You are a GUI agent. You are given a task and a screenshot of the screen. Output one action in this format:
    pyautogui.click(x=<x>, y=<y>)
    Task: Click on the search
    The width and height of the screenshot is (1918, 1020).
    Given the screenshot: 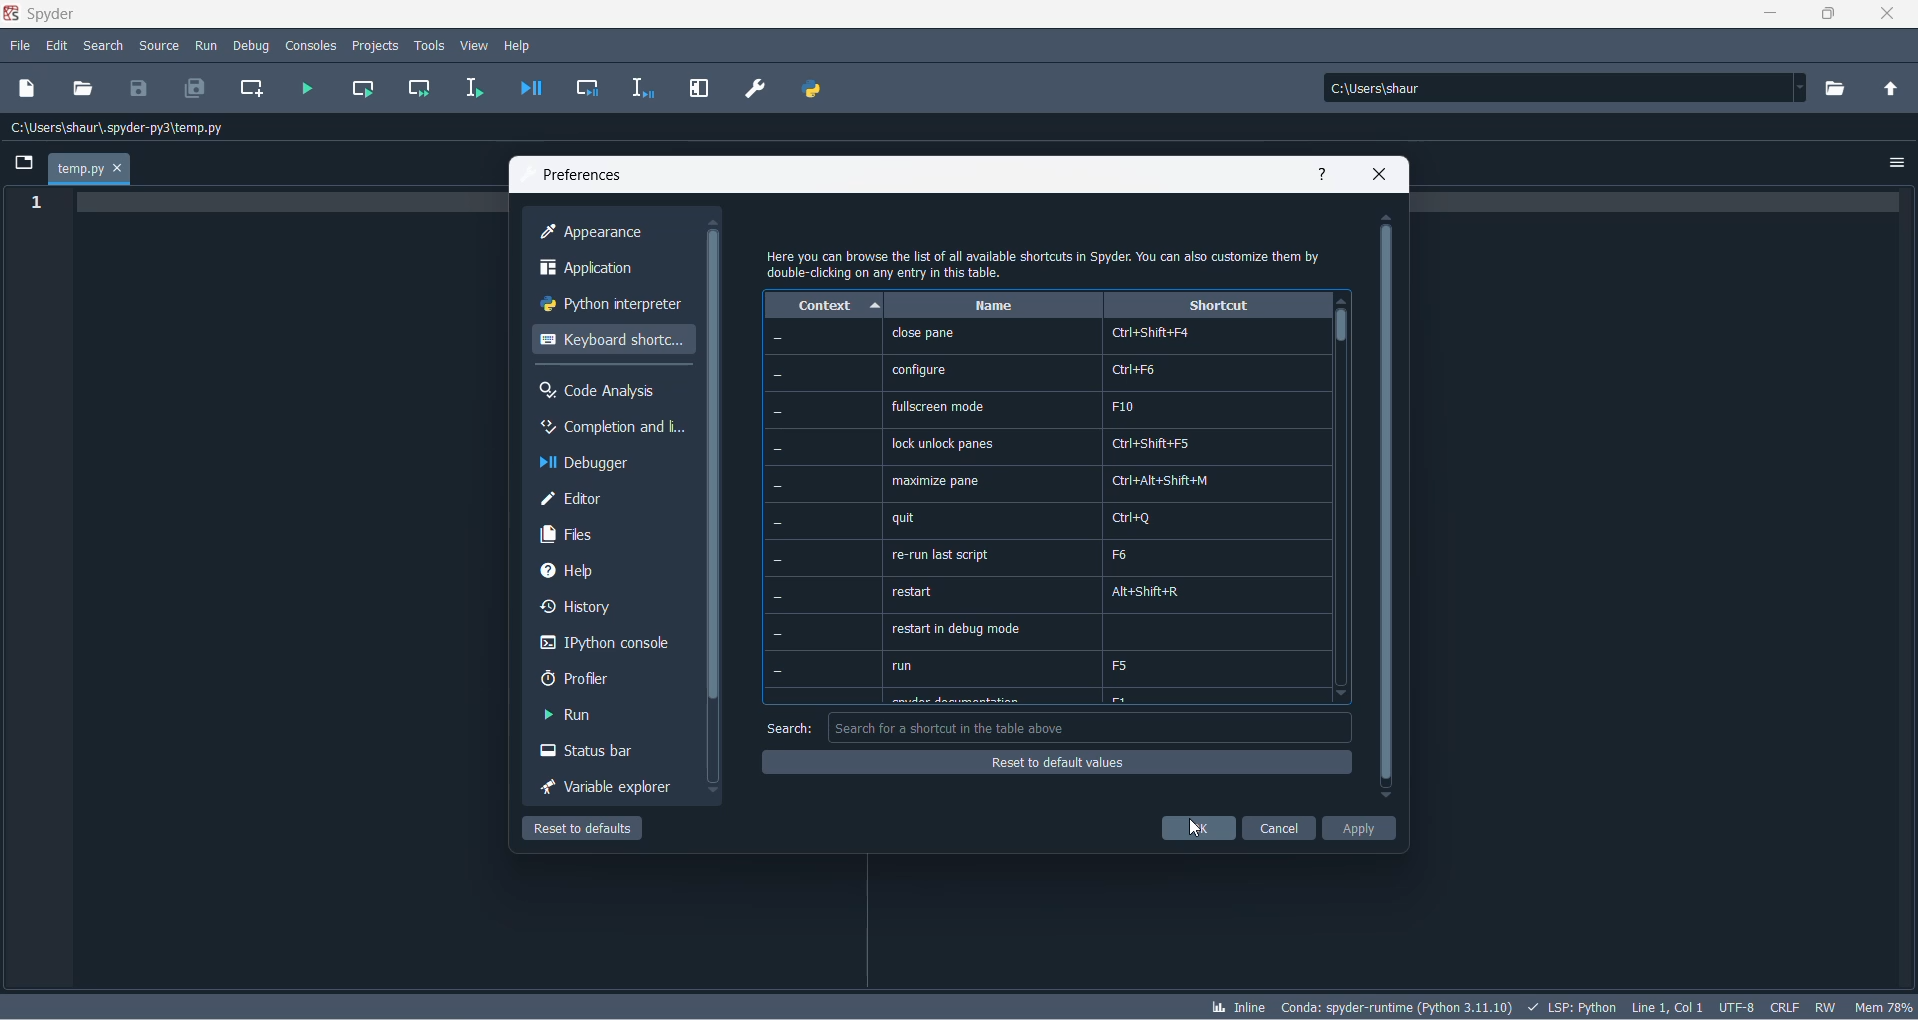 What is the action you would take?
    pyautogui.click(x=109, y=47)
    